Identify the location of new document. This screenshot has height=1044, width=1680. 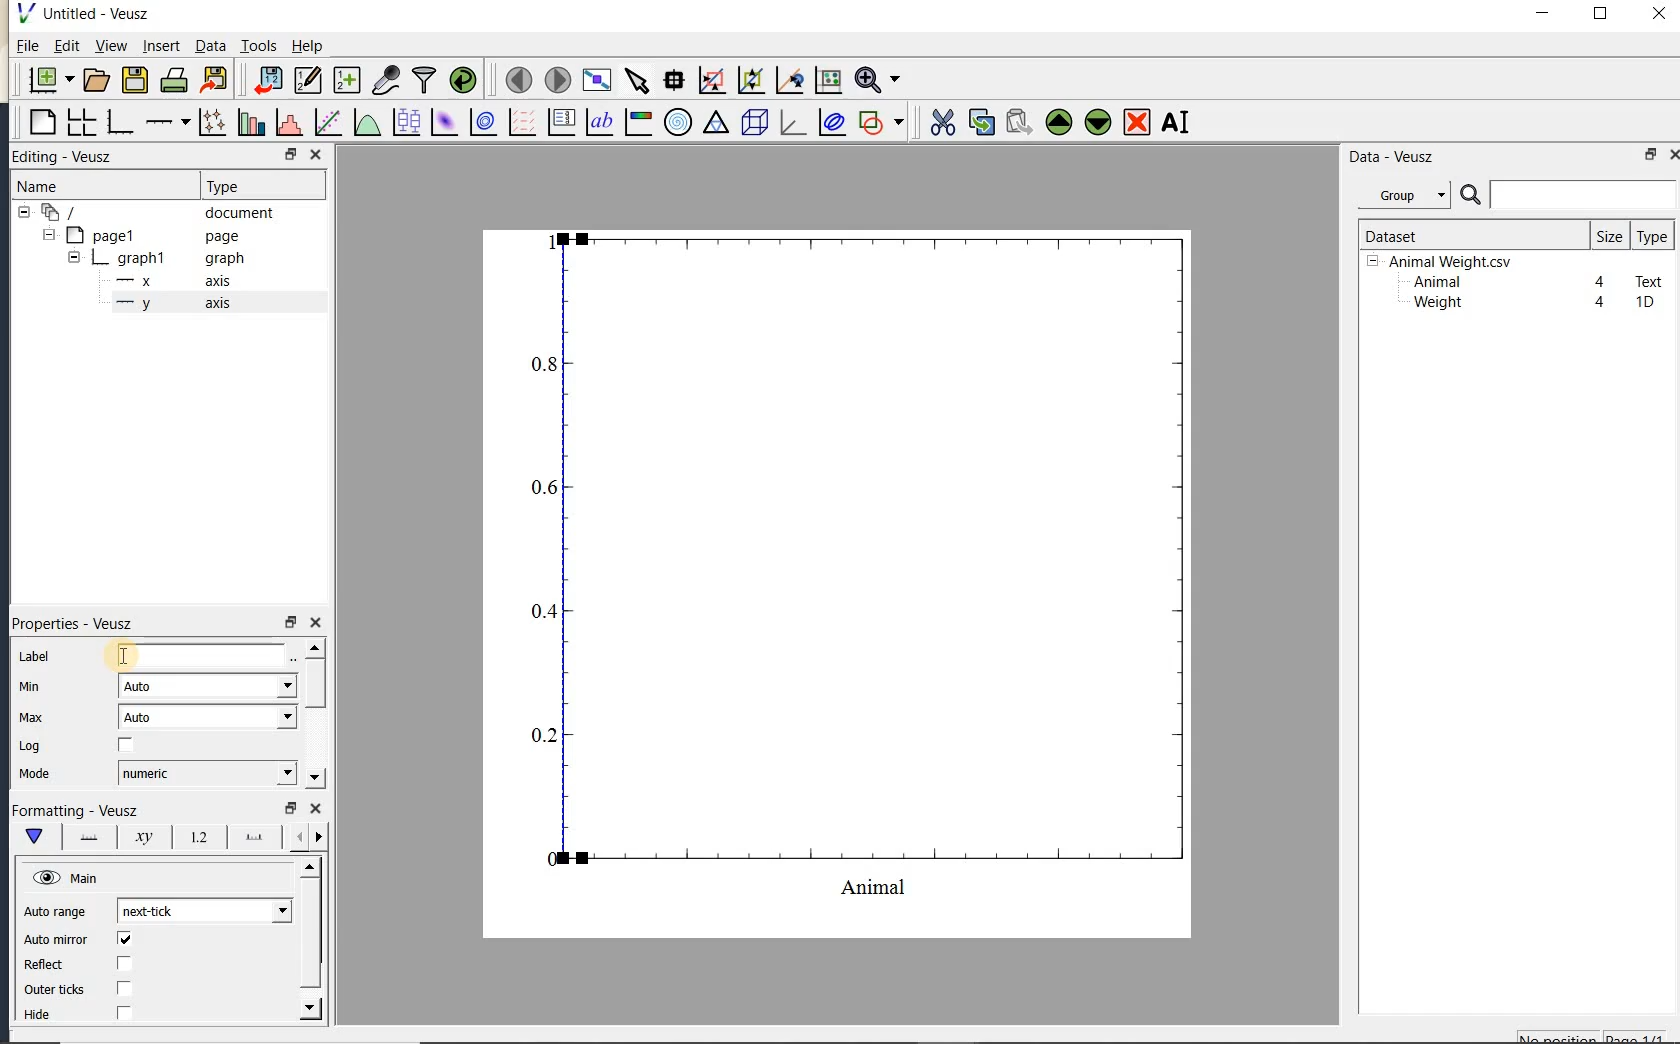
(46, 80).